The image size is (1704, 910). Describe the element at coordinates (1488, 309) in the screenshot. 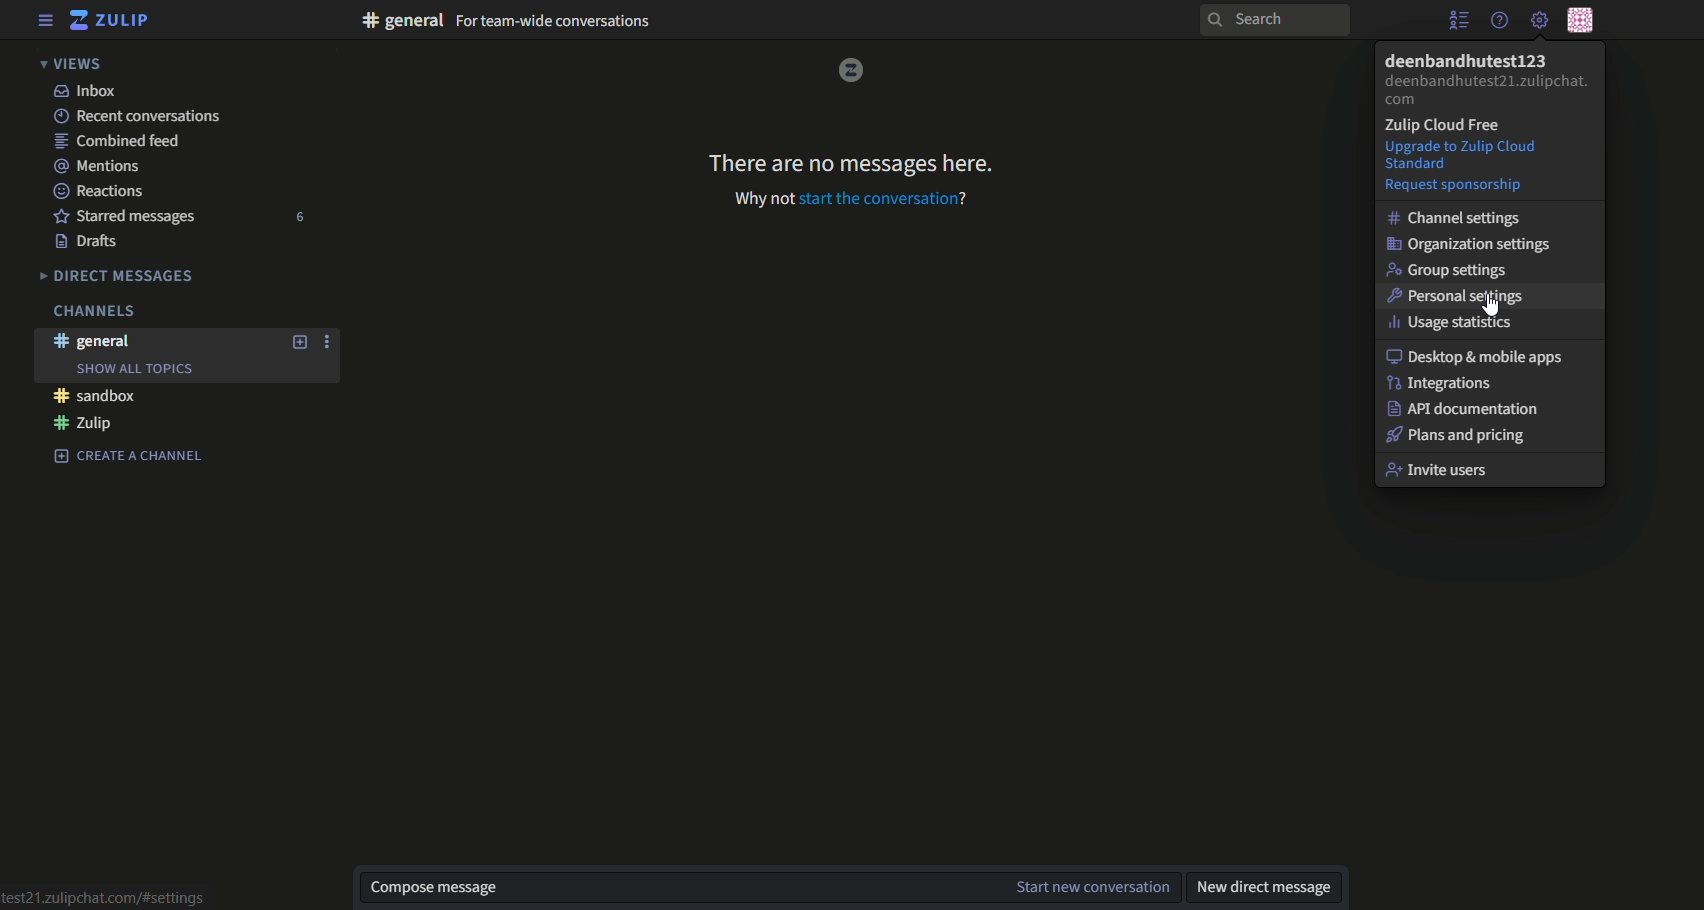

I see `Cursor` at that location.